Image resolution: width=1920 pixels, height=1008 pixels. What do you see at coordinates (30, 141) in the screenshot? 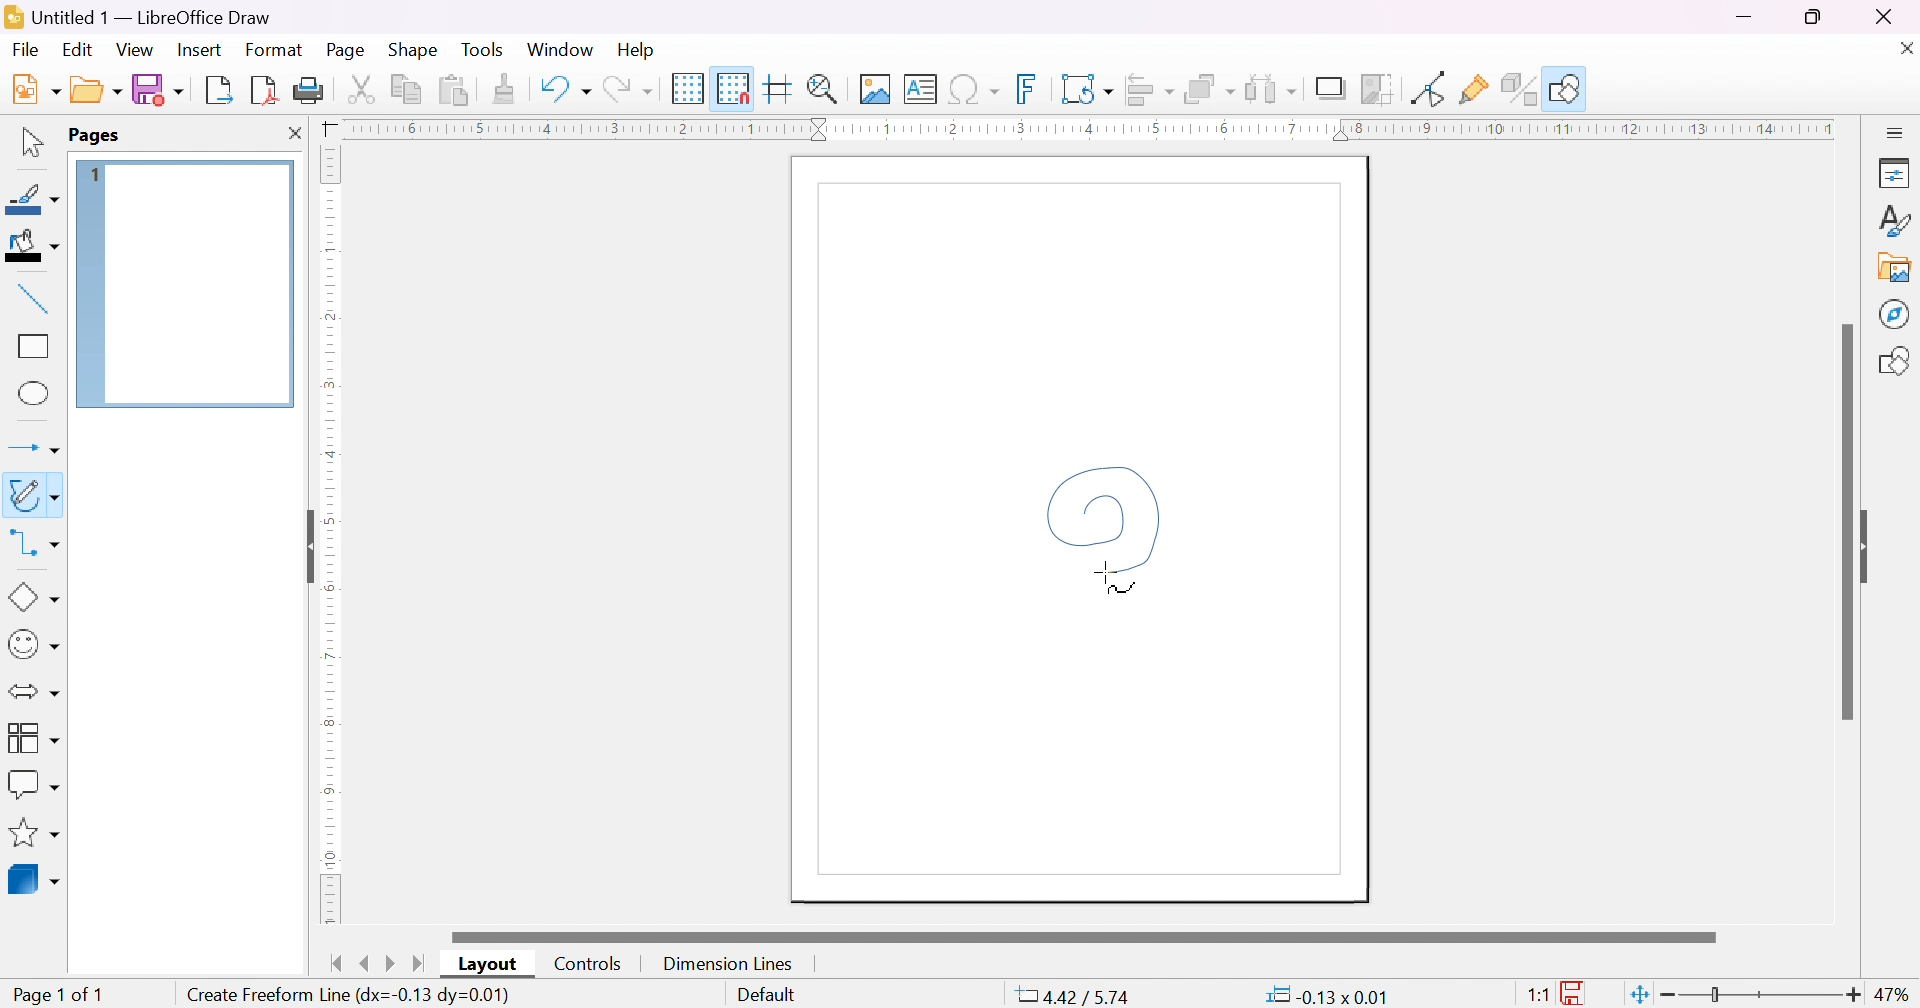
I see `selection tool` at bounding box center [30, 141].